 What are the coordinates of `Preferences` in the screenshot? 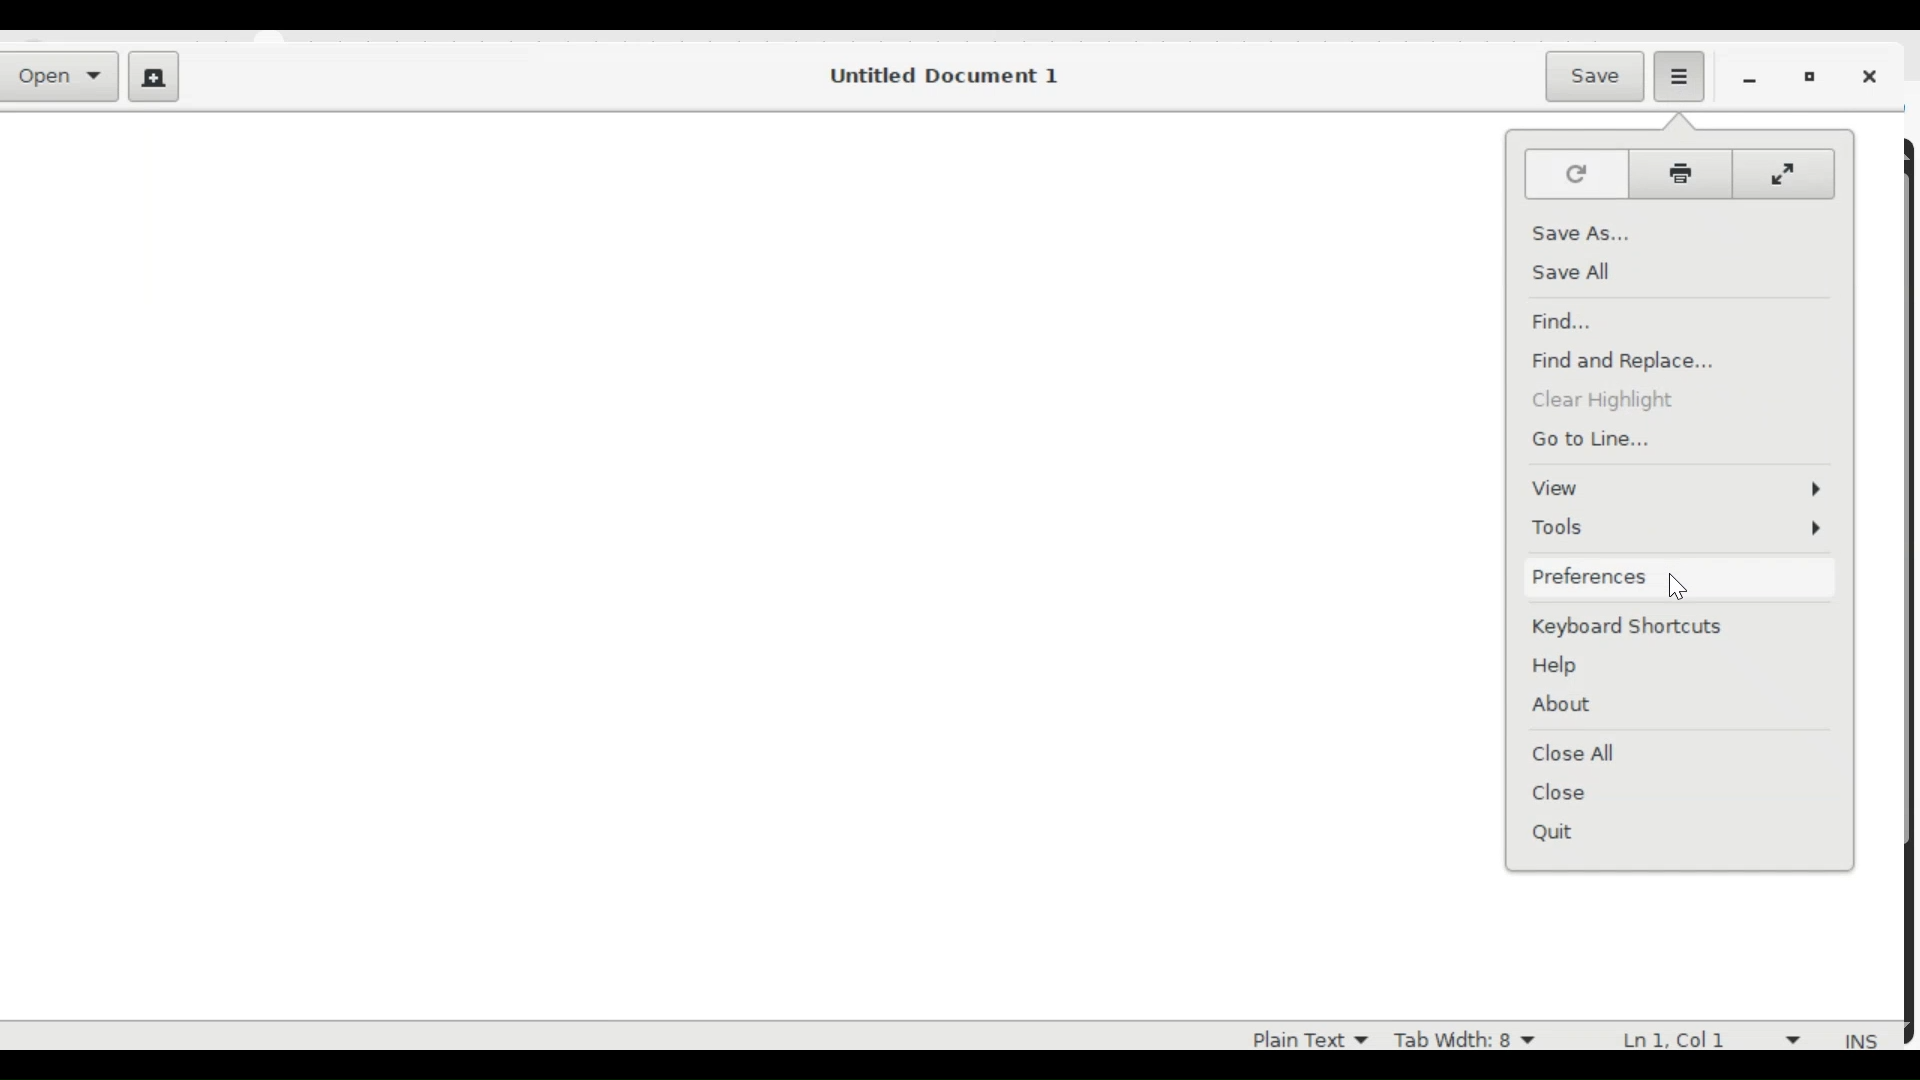 It's located at (1592, 577).